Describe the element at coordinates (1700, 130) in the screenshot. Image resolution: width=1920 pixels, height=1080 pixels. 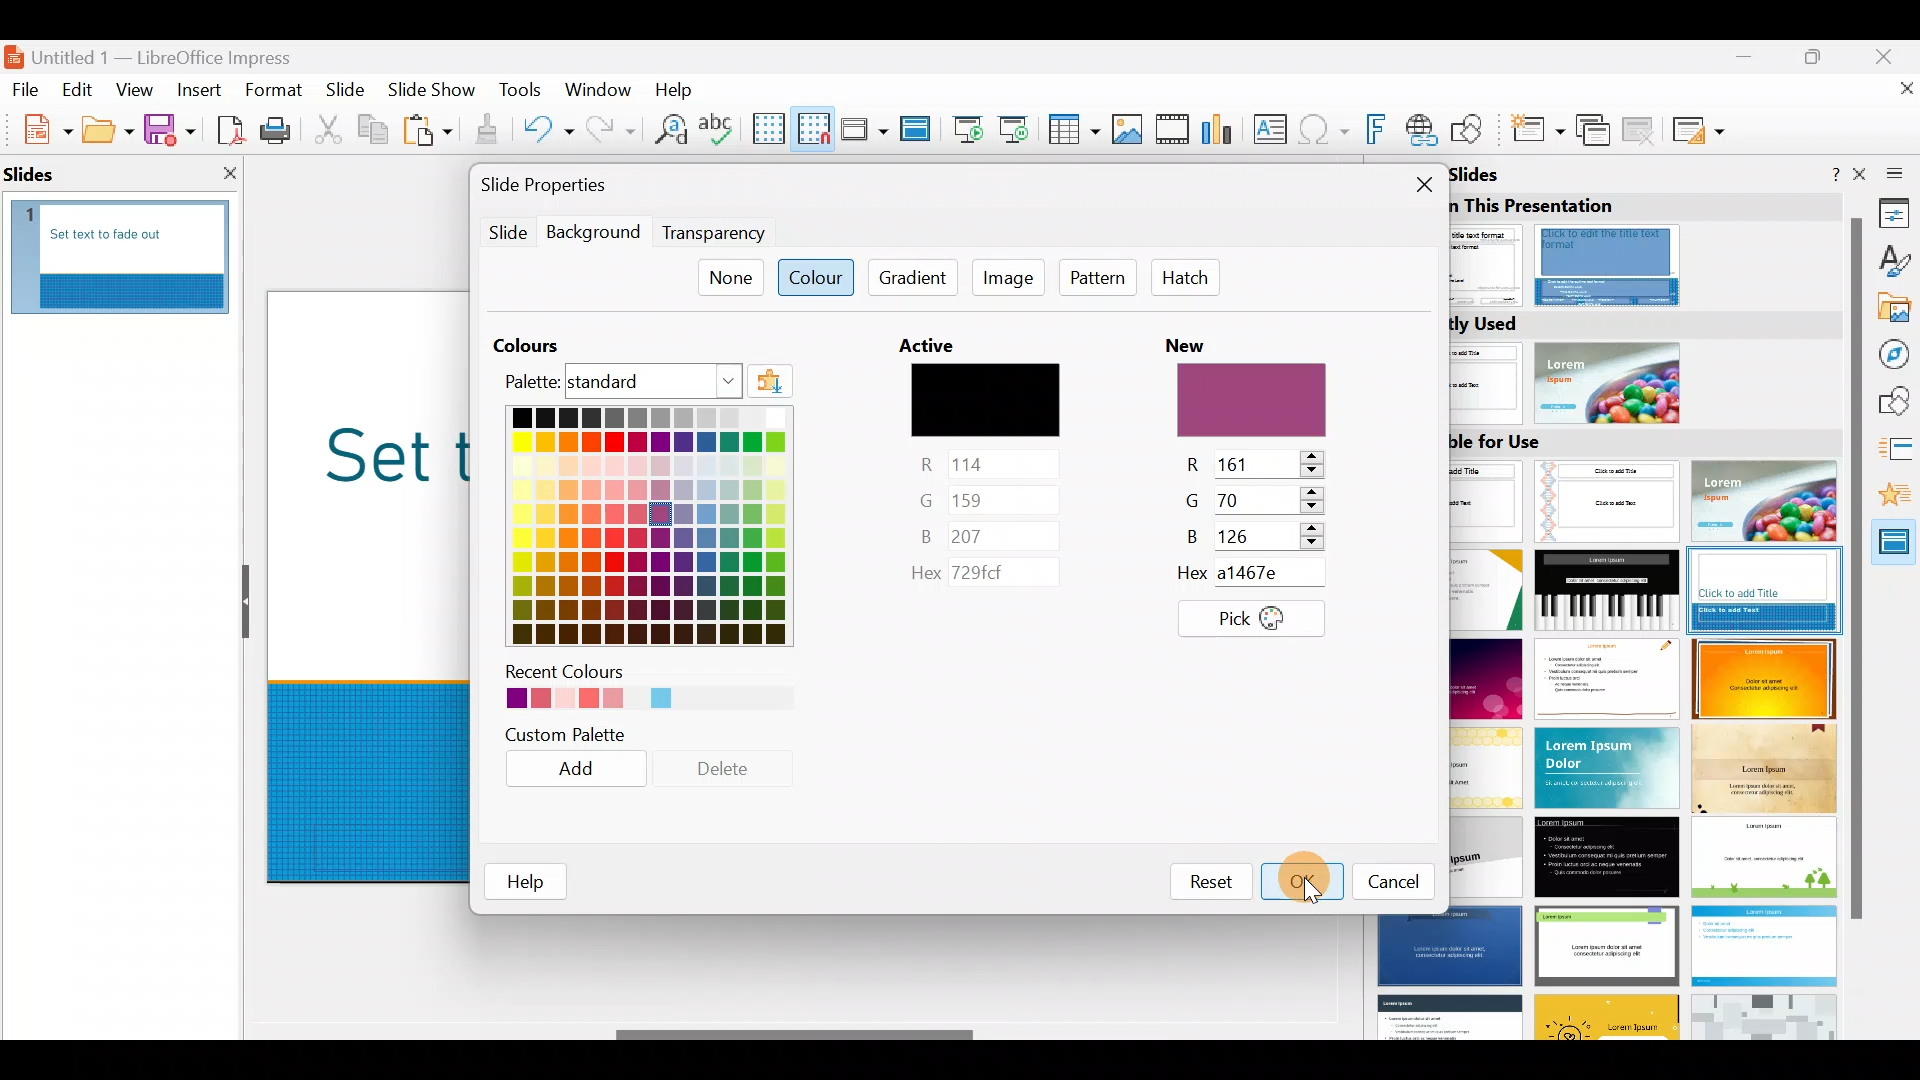
I see `Slide layout` at that location.